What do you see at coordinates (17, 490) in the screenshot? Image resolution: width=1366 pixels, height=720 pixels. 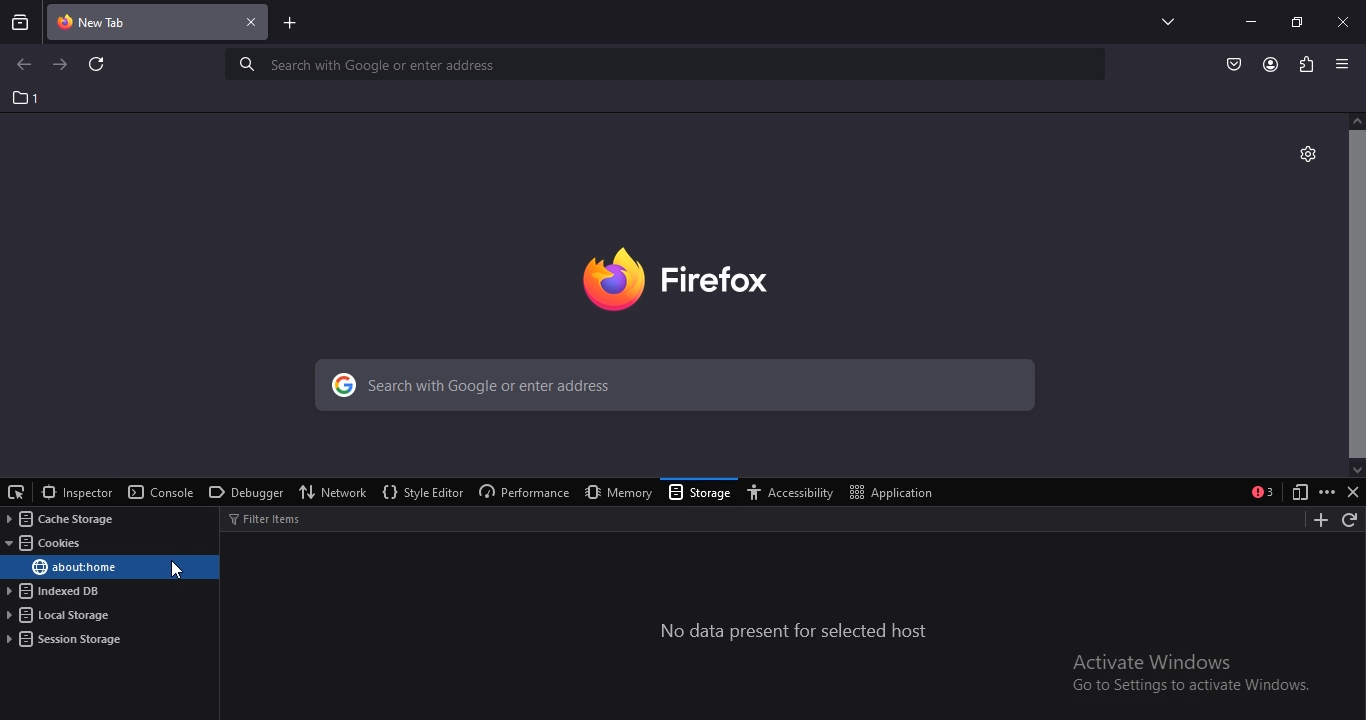 I see `pick an element from the page` at bounding box center [17, 490].